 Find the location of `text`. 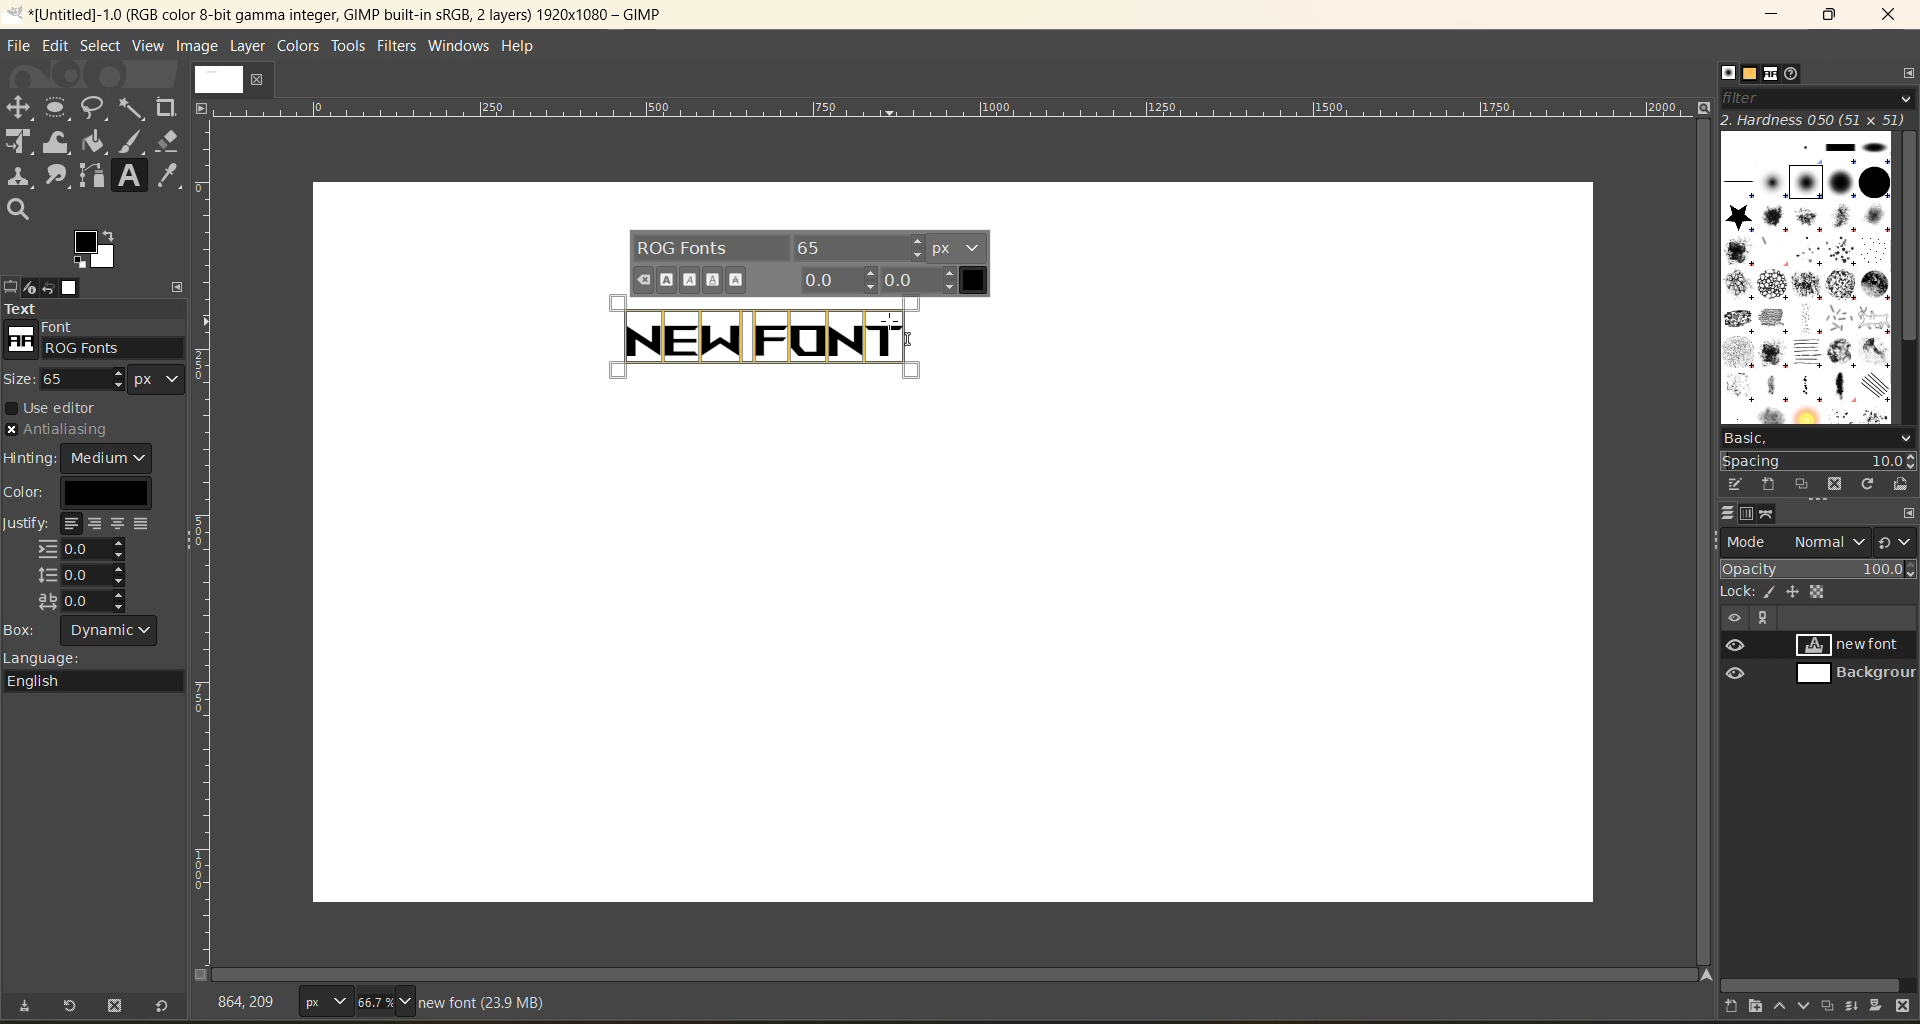

text is located at coordinates (93, 309).